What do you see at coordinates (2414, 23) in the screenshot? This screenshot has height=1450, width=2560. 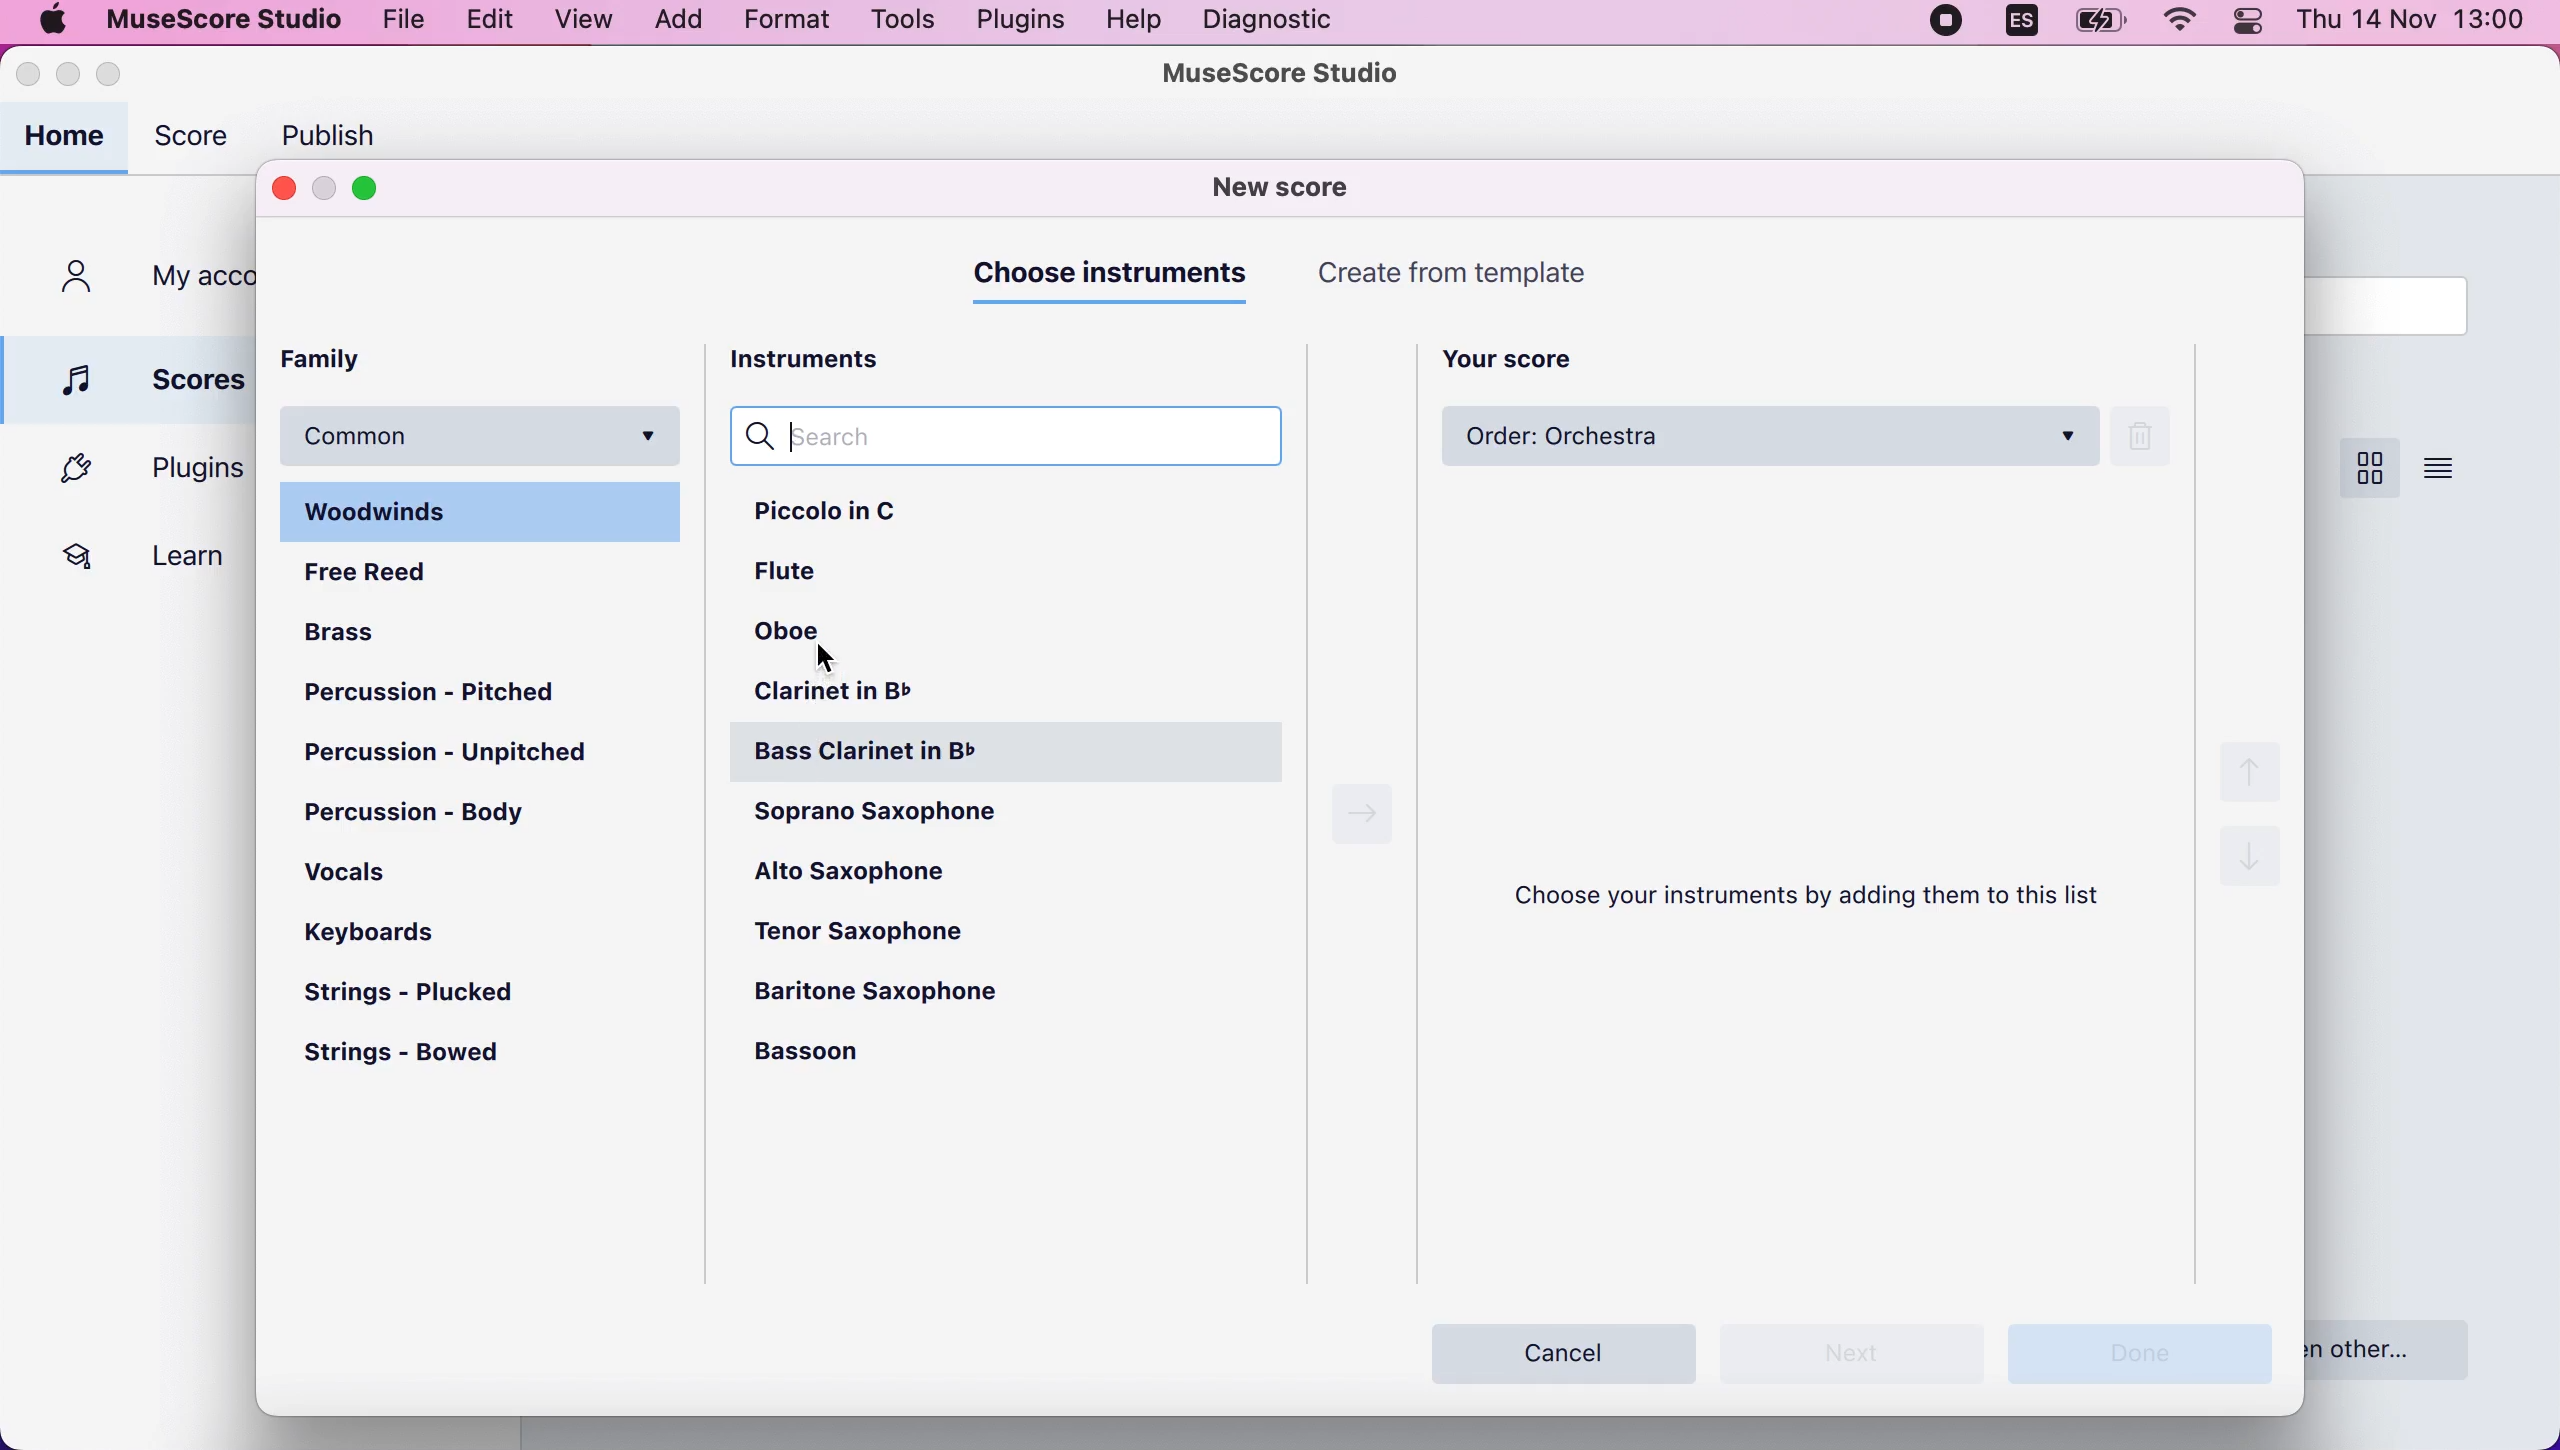 I see `thu 14 nov 13:00` at bounding box center [2414, 23].